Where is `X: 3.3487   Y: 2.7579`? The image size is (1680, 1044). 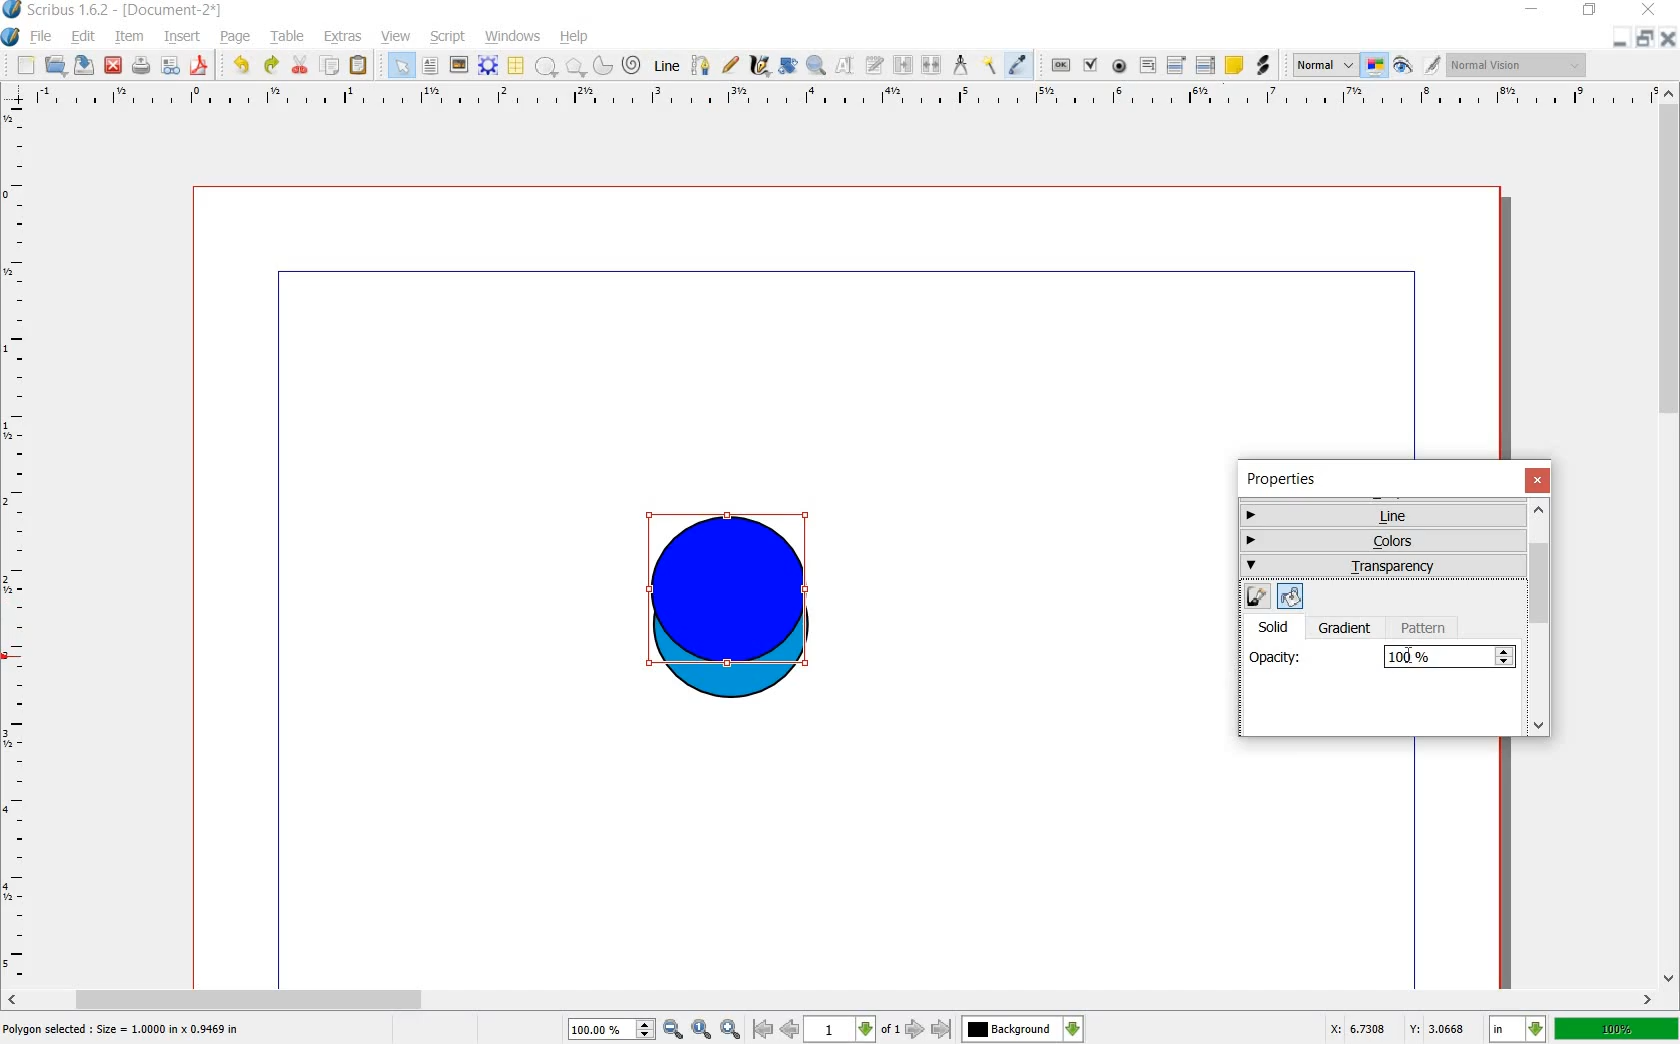 X: 3.3487   Y: 2.7579 is located at coordinates (1398, 1028).